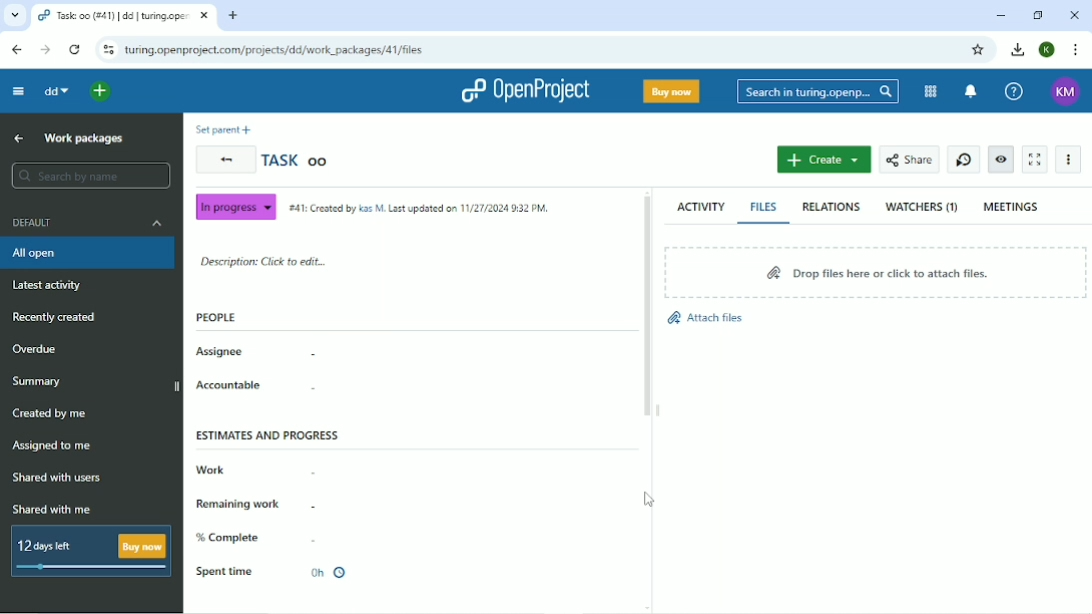 The width and height of the screenshot is (1092, 614). I want to click on Work, so click(211, 467).